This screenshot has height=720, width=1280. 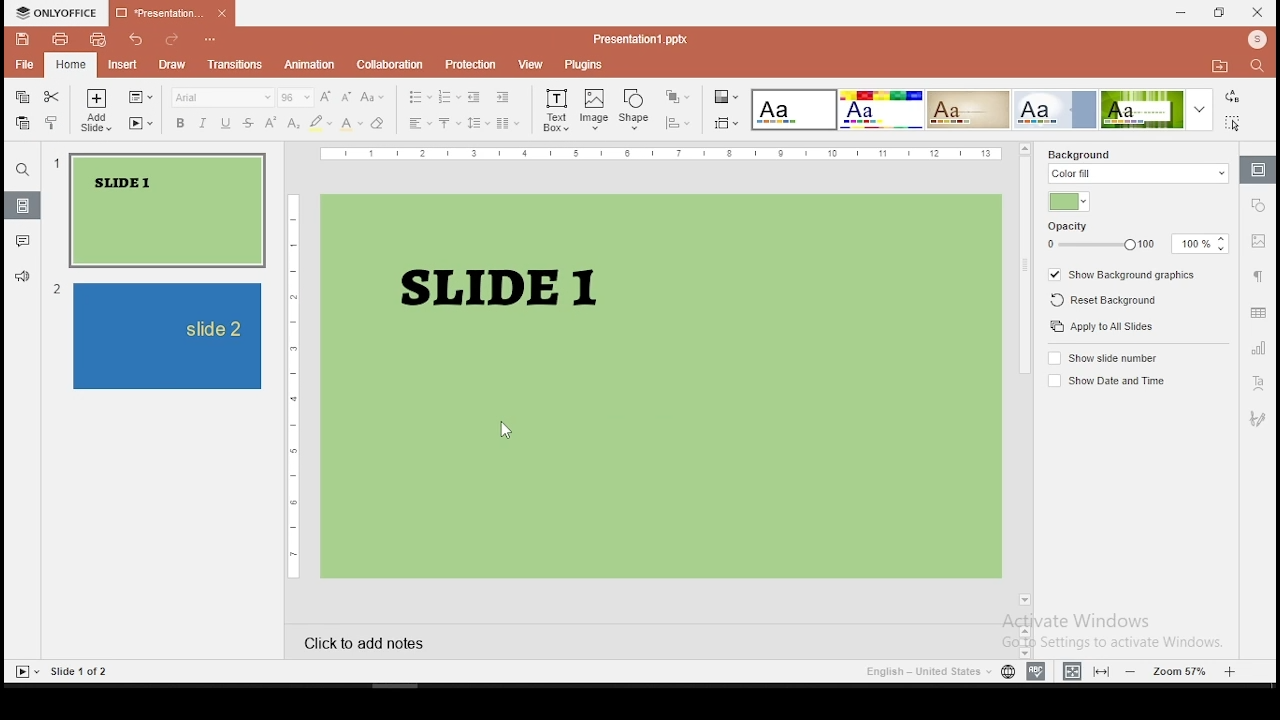 I want to click on slide settings, so click(x=1259, y=170).